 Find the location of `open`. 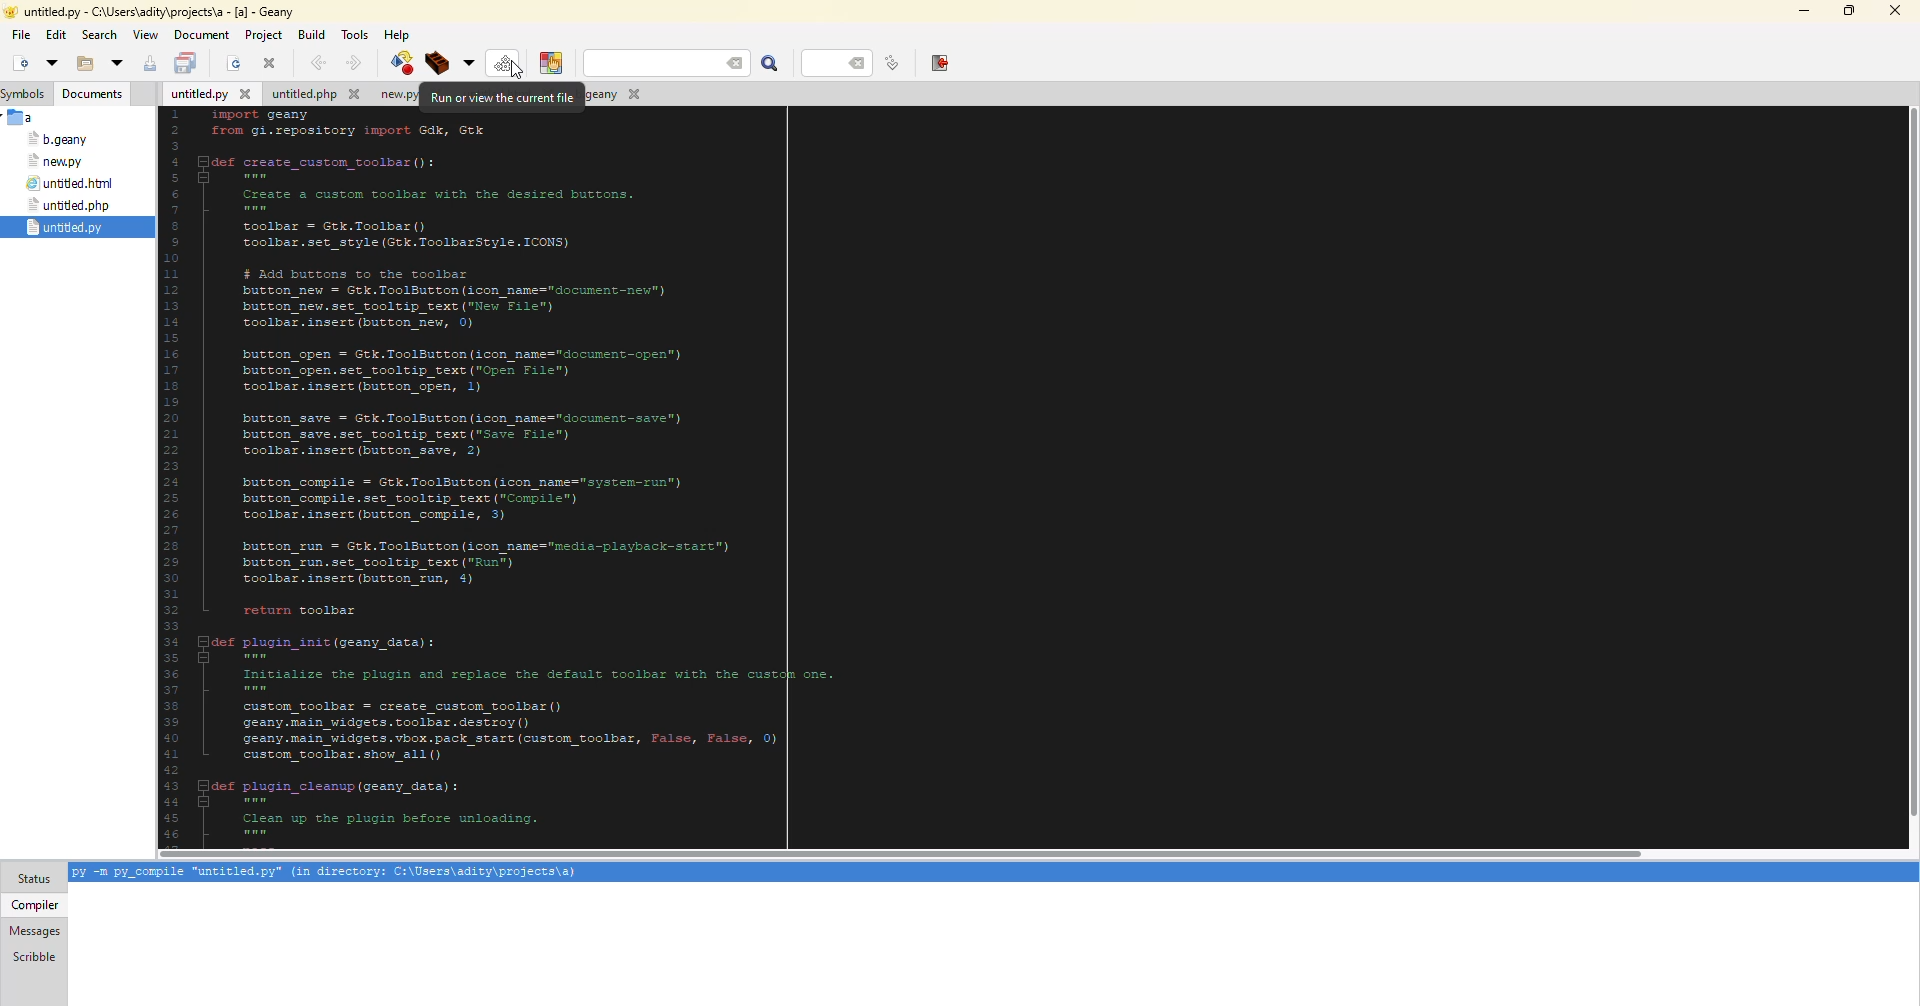

open is located at coordinates (85, 63).